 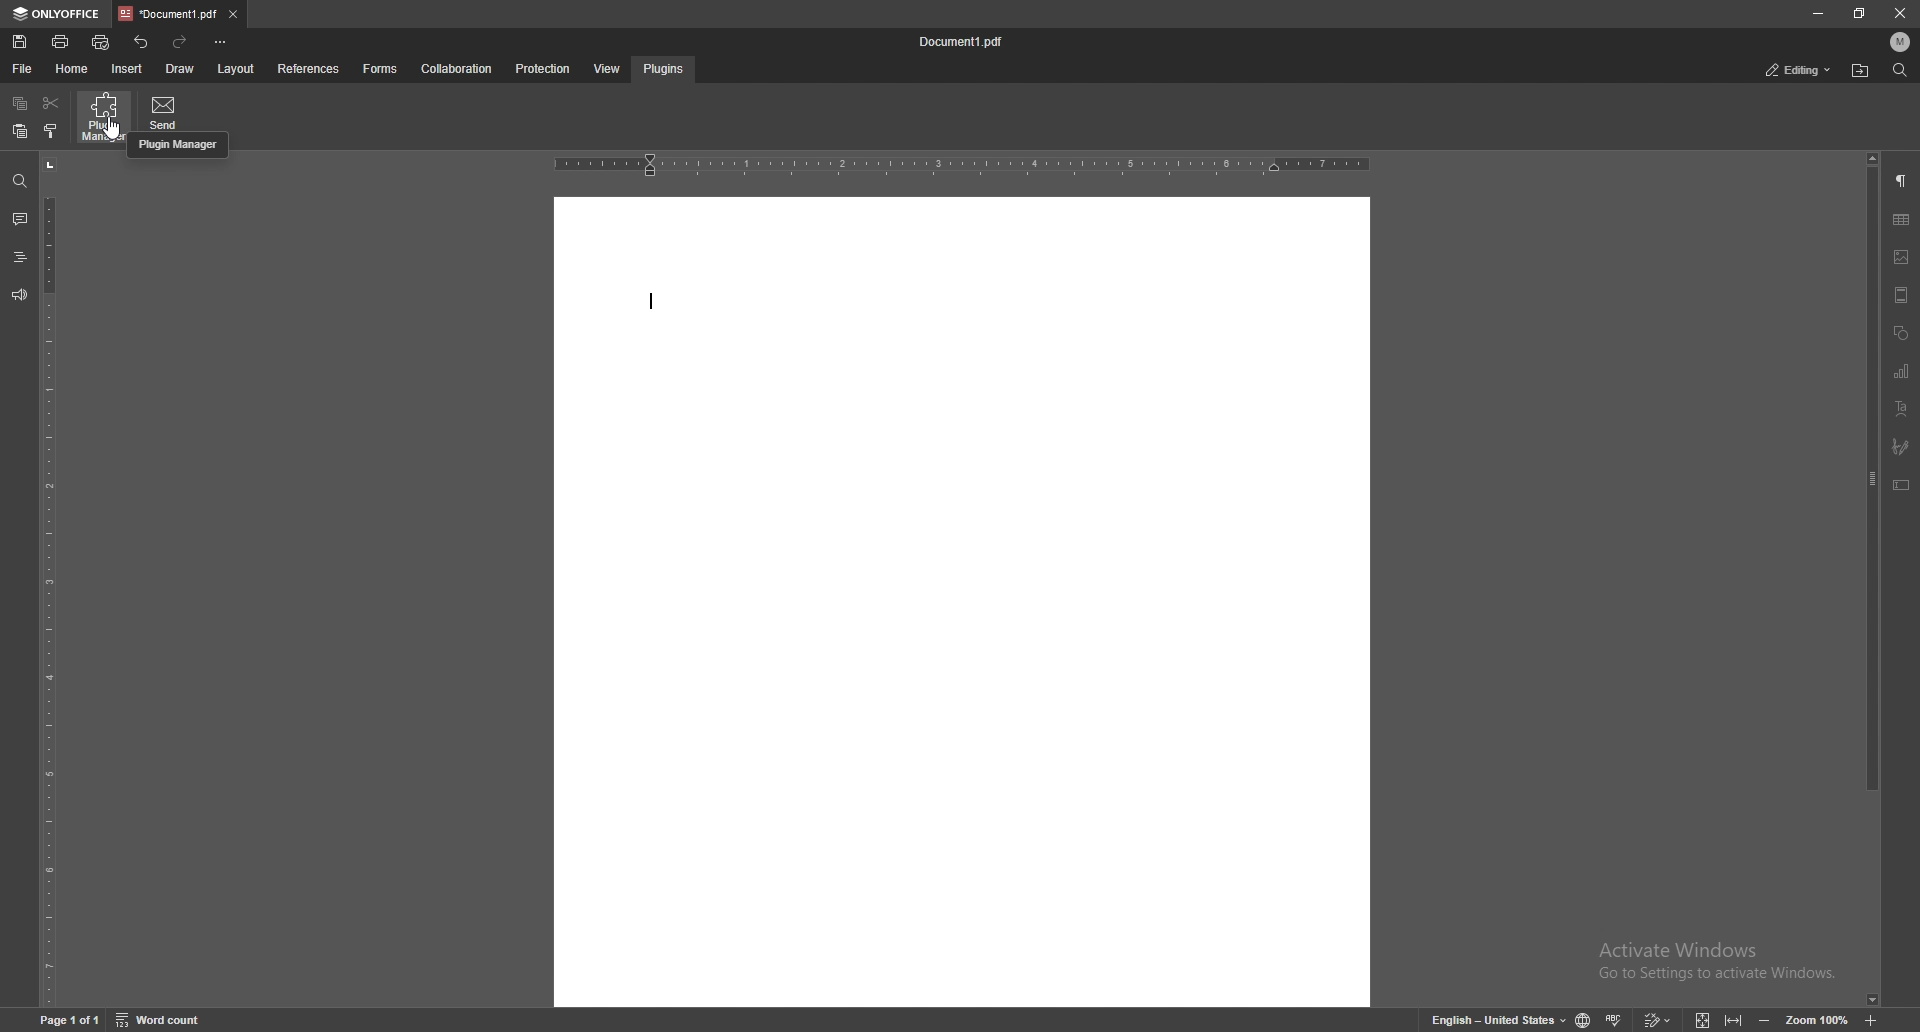 I want to click on track changes, so click(x=1660, y=1019).